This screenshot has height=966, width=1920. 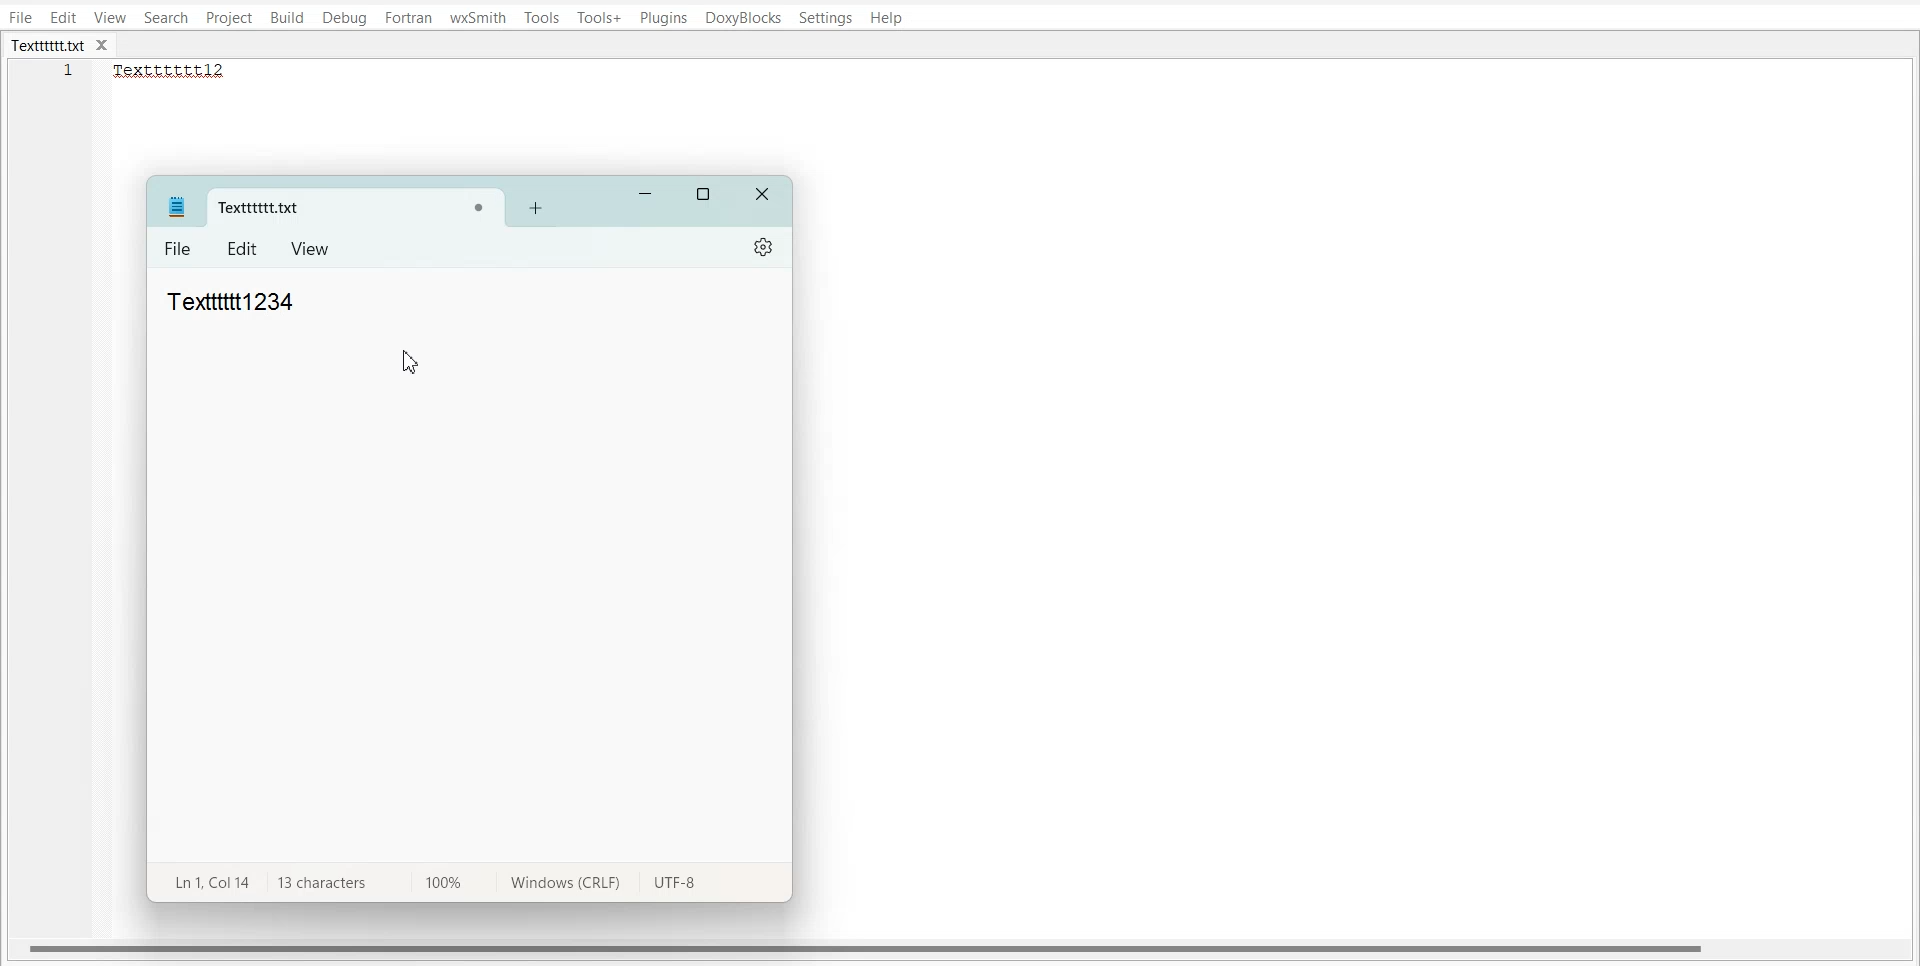 I want to click on Folder, so click(x=322, y=208).